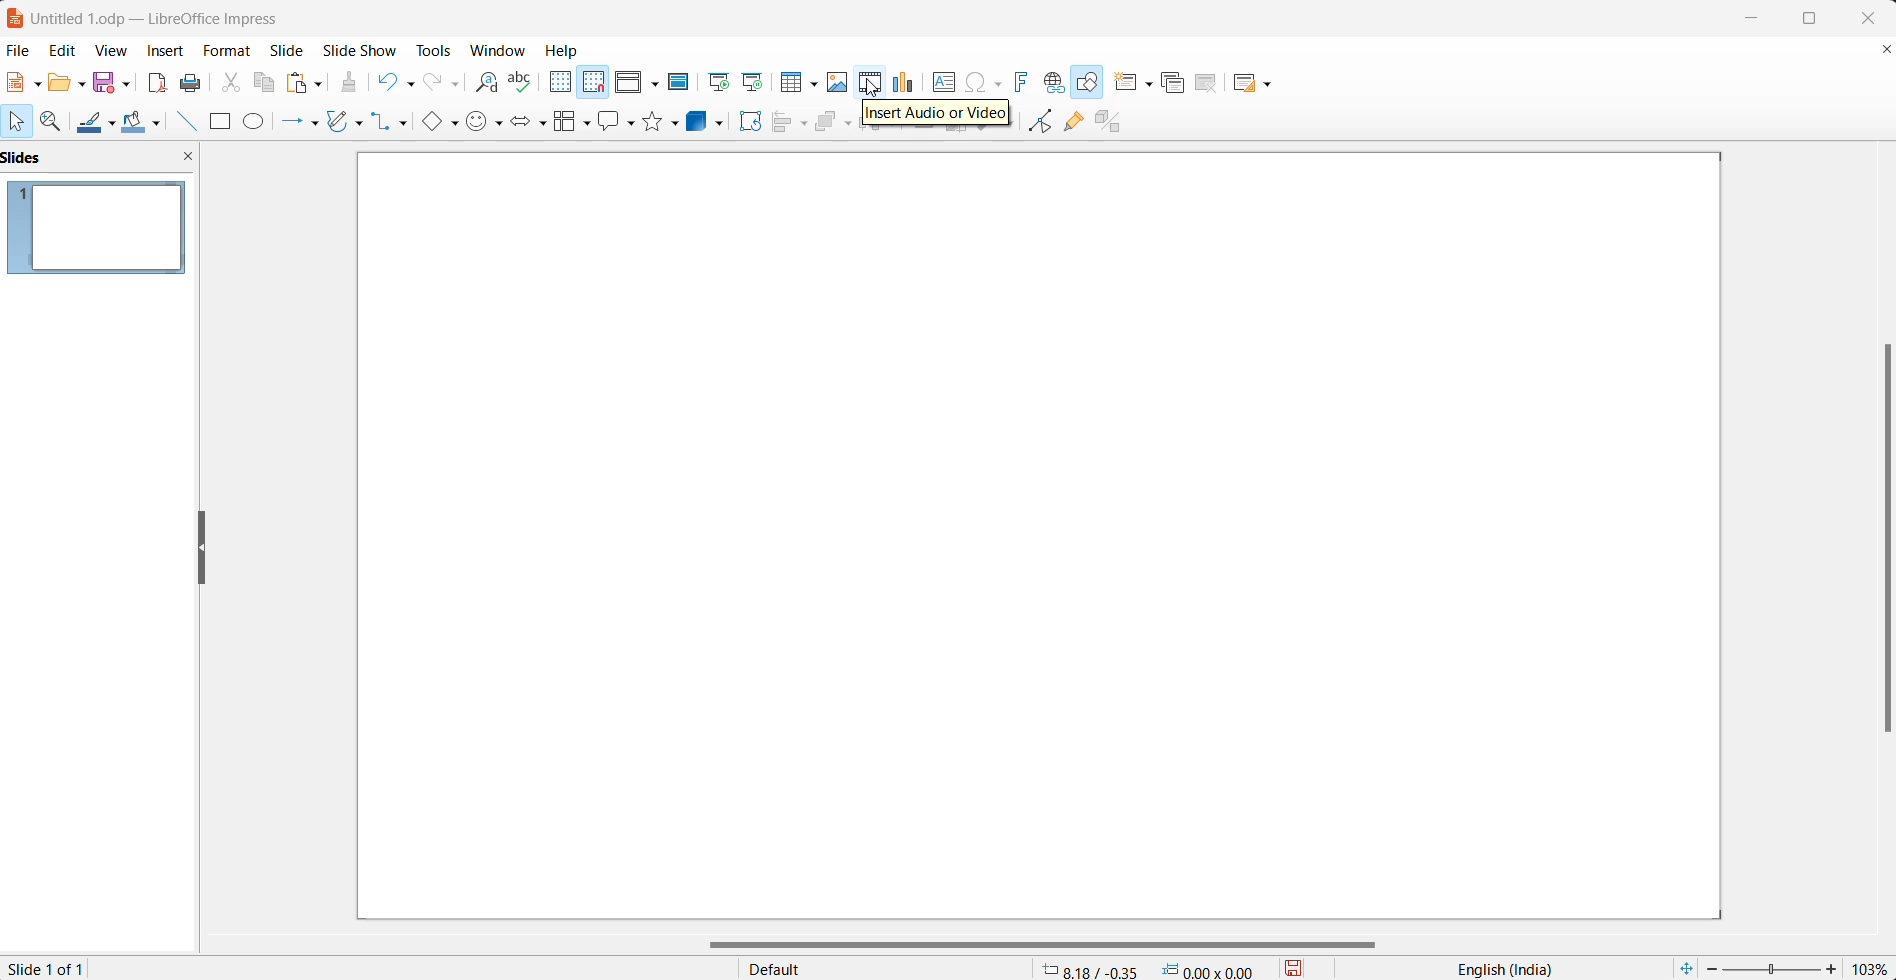 Image resolution: width=1896 pixels, height=980 pixels. Describe the element at coordinates (612, 121) in the screenshot. I see `callout shapes` at that location.